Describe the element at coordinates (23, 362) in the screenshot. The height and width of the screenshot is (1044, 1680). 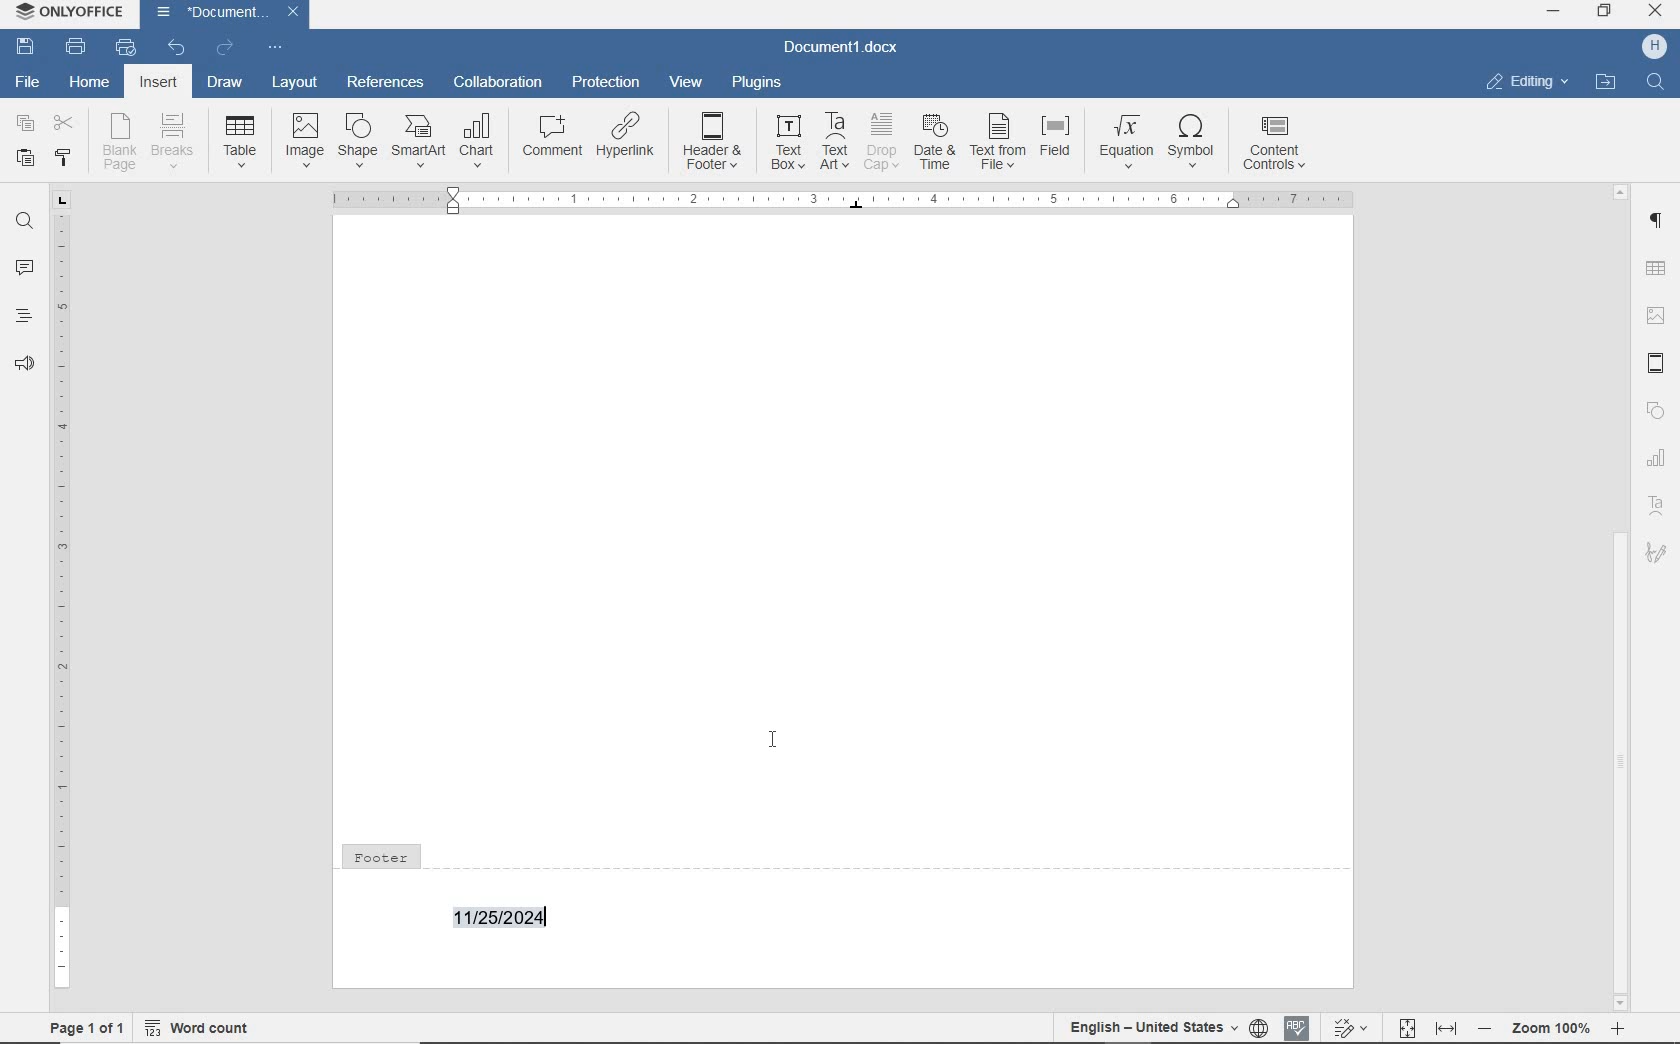
I see `feedback & support` at that location.